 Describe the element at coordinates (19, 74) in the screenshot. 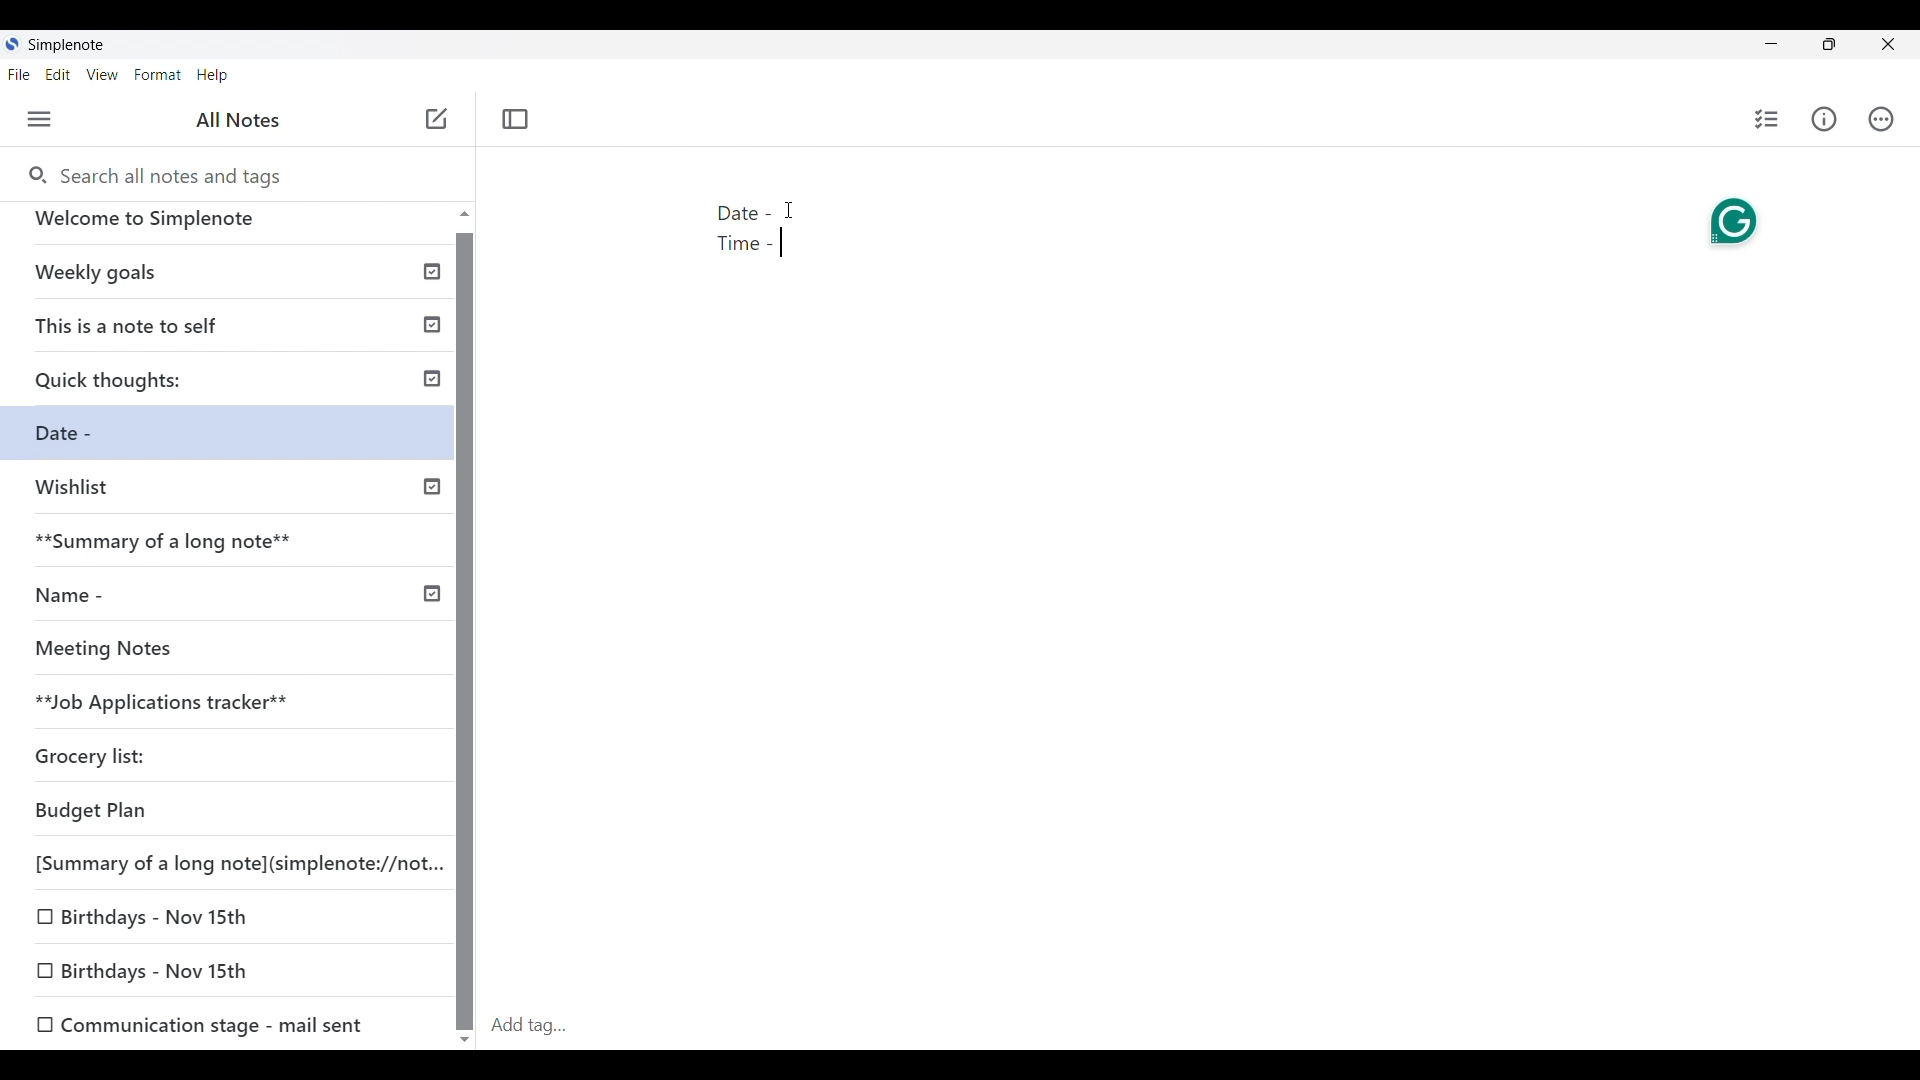

I see `File menu` at that location.